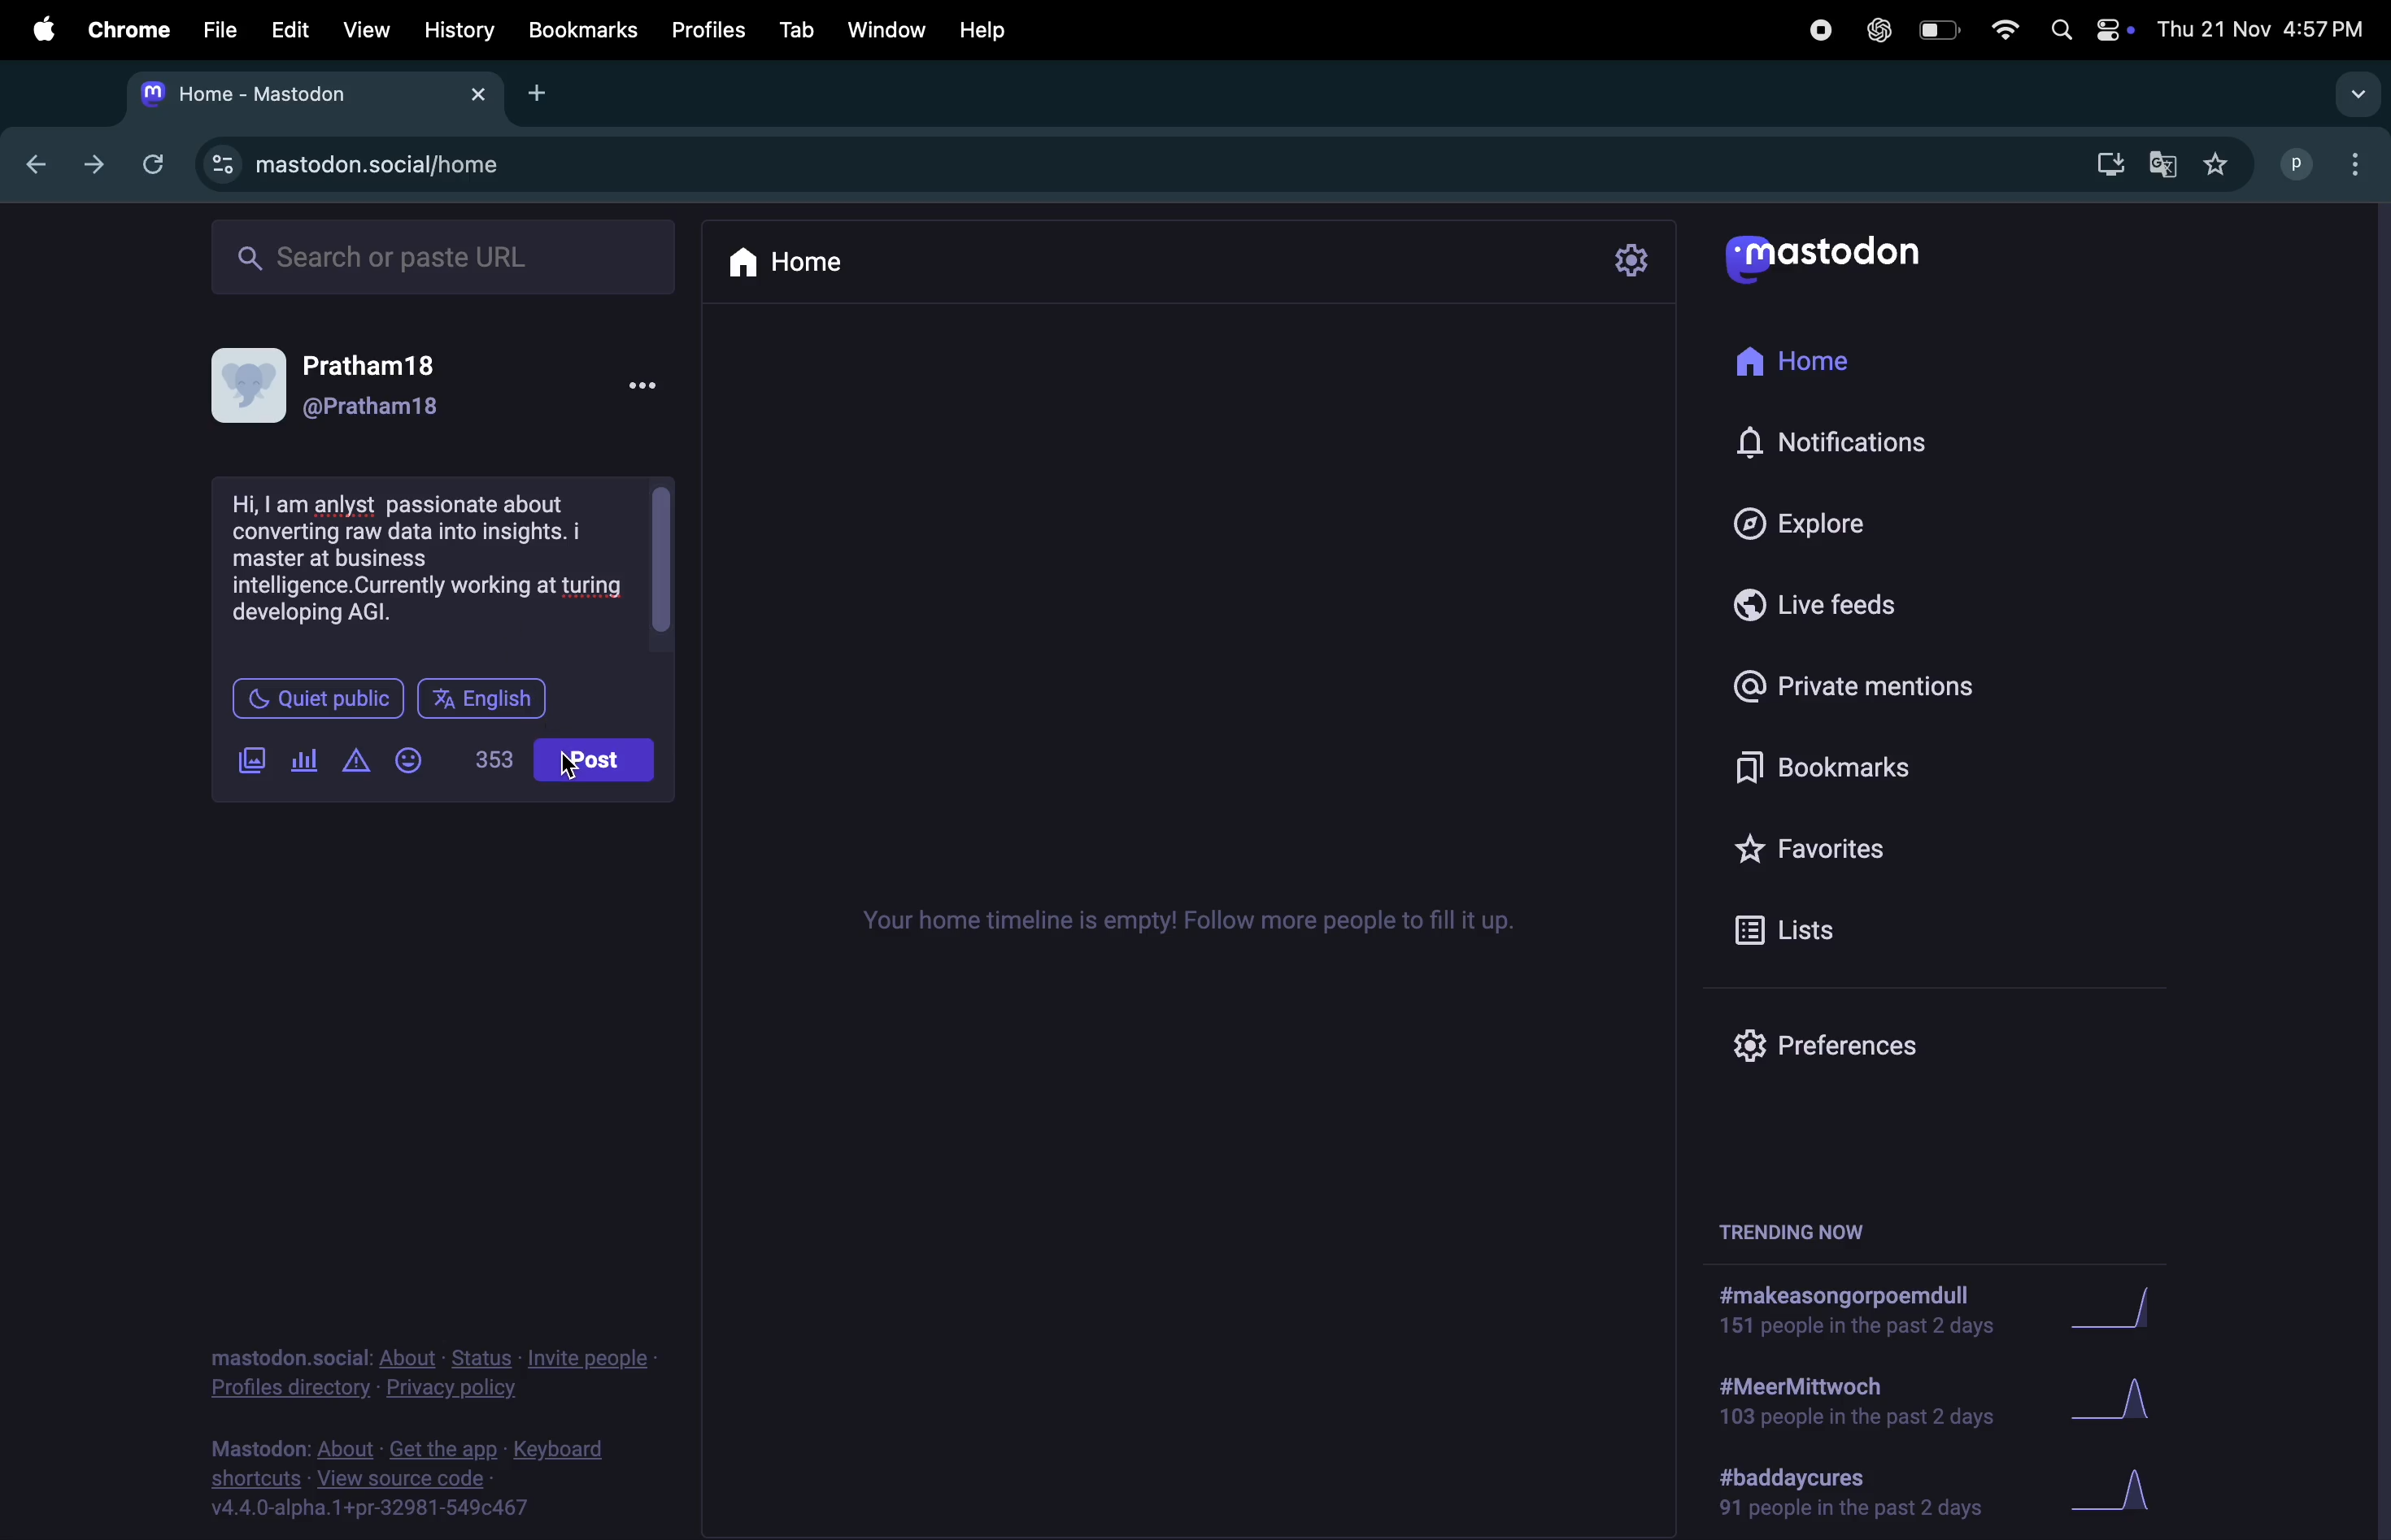  I want to click on work description, so click(428, 559).